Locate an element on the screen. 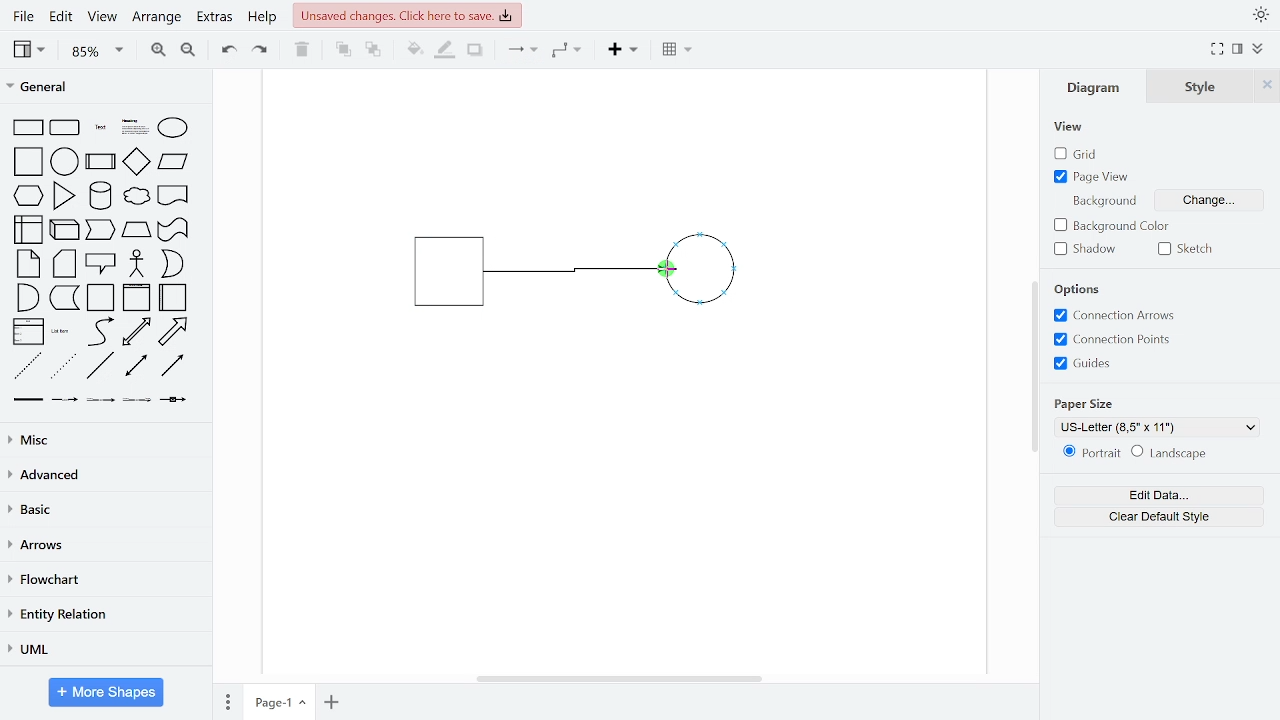  redo is located at coordinates (261, 49).